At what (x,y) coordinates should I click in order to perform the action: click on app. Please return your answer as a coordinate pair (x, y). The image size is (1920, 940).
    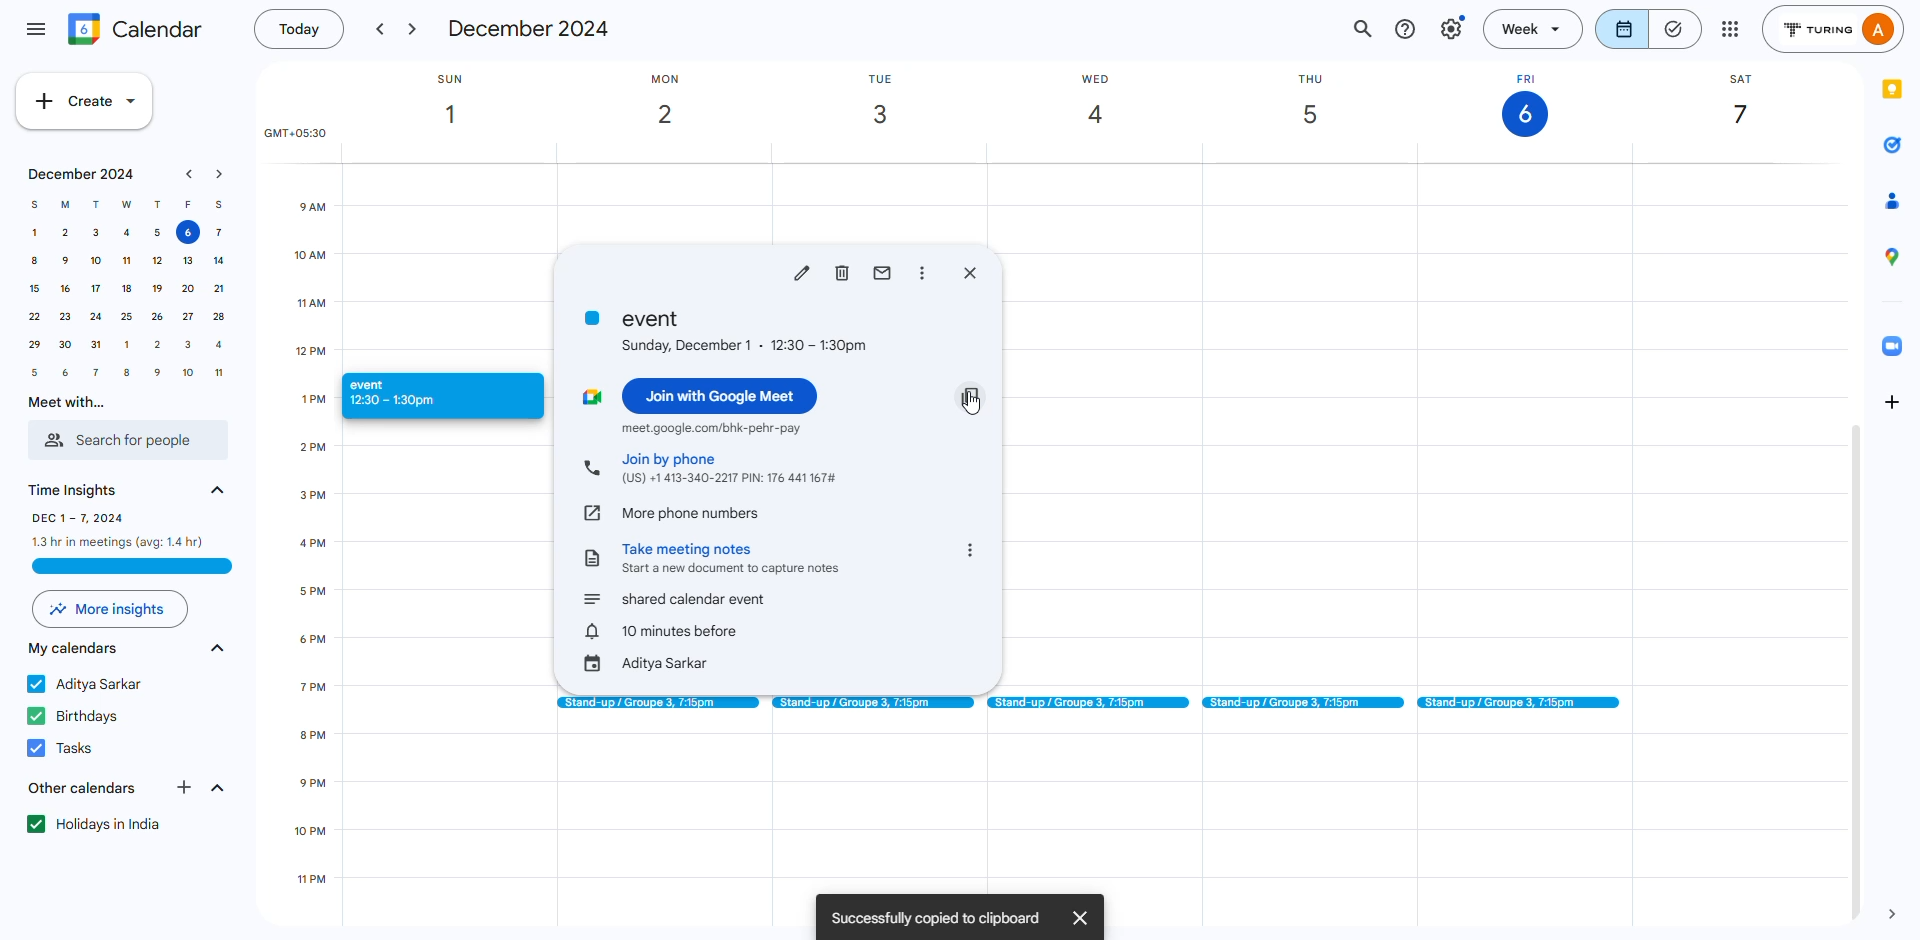
    Looking at the image, I should click on (1891, 144).